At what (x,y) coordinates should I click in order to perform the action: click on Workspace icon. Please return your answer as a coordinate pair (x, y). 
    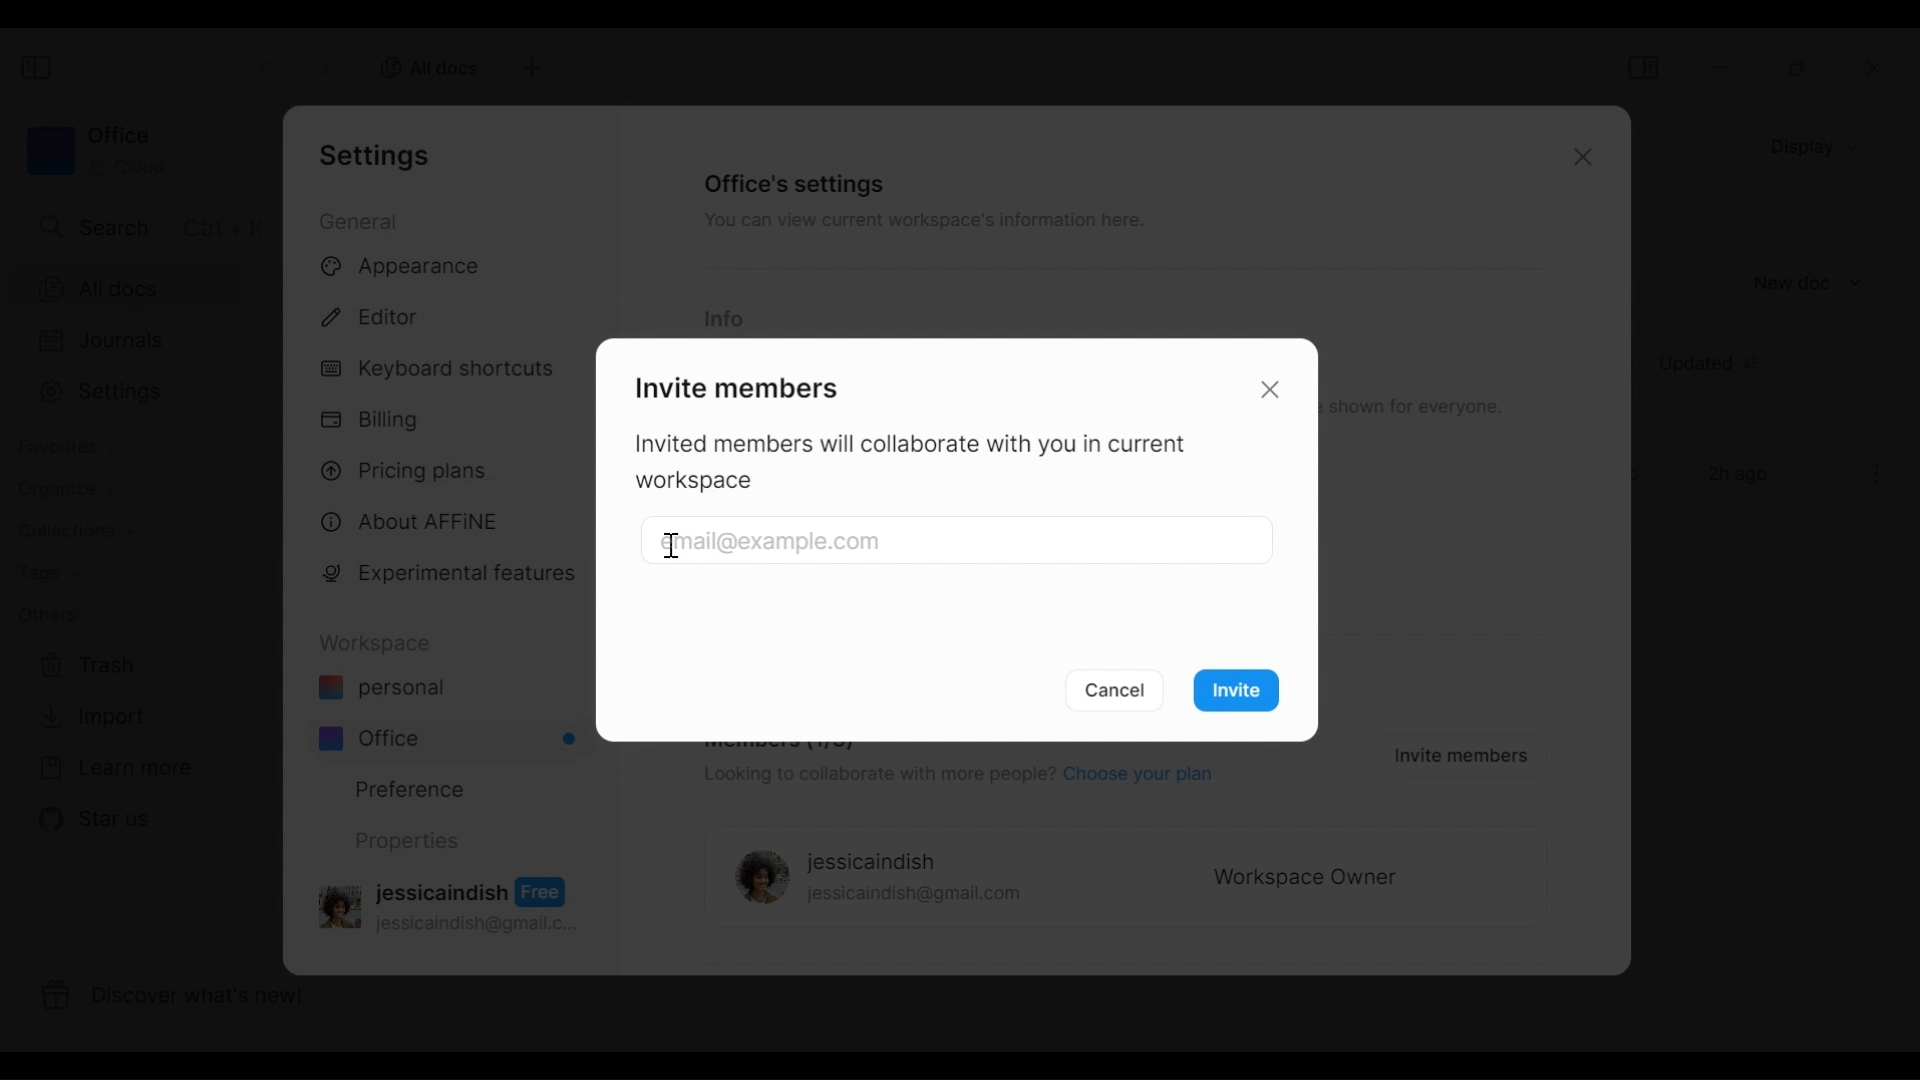
    Looking at the image, I should click on (95, 150).